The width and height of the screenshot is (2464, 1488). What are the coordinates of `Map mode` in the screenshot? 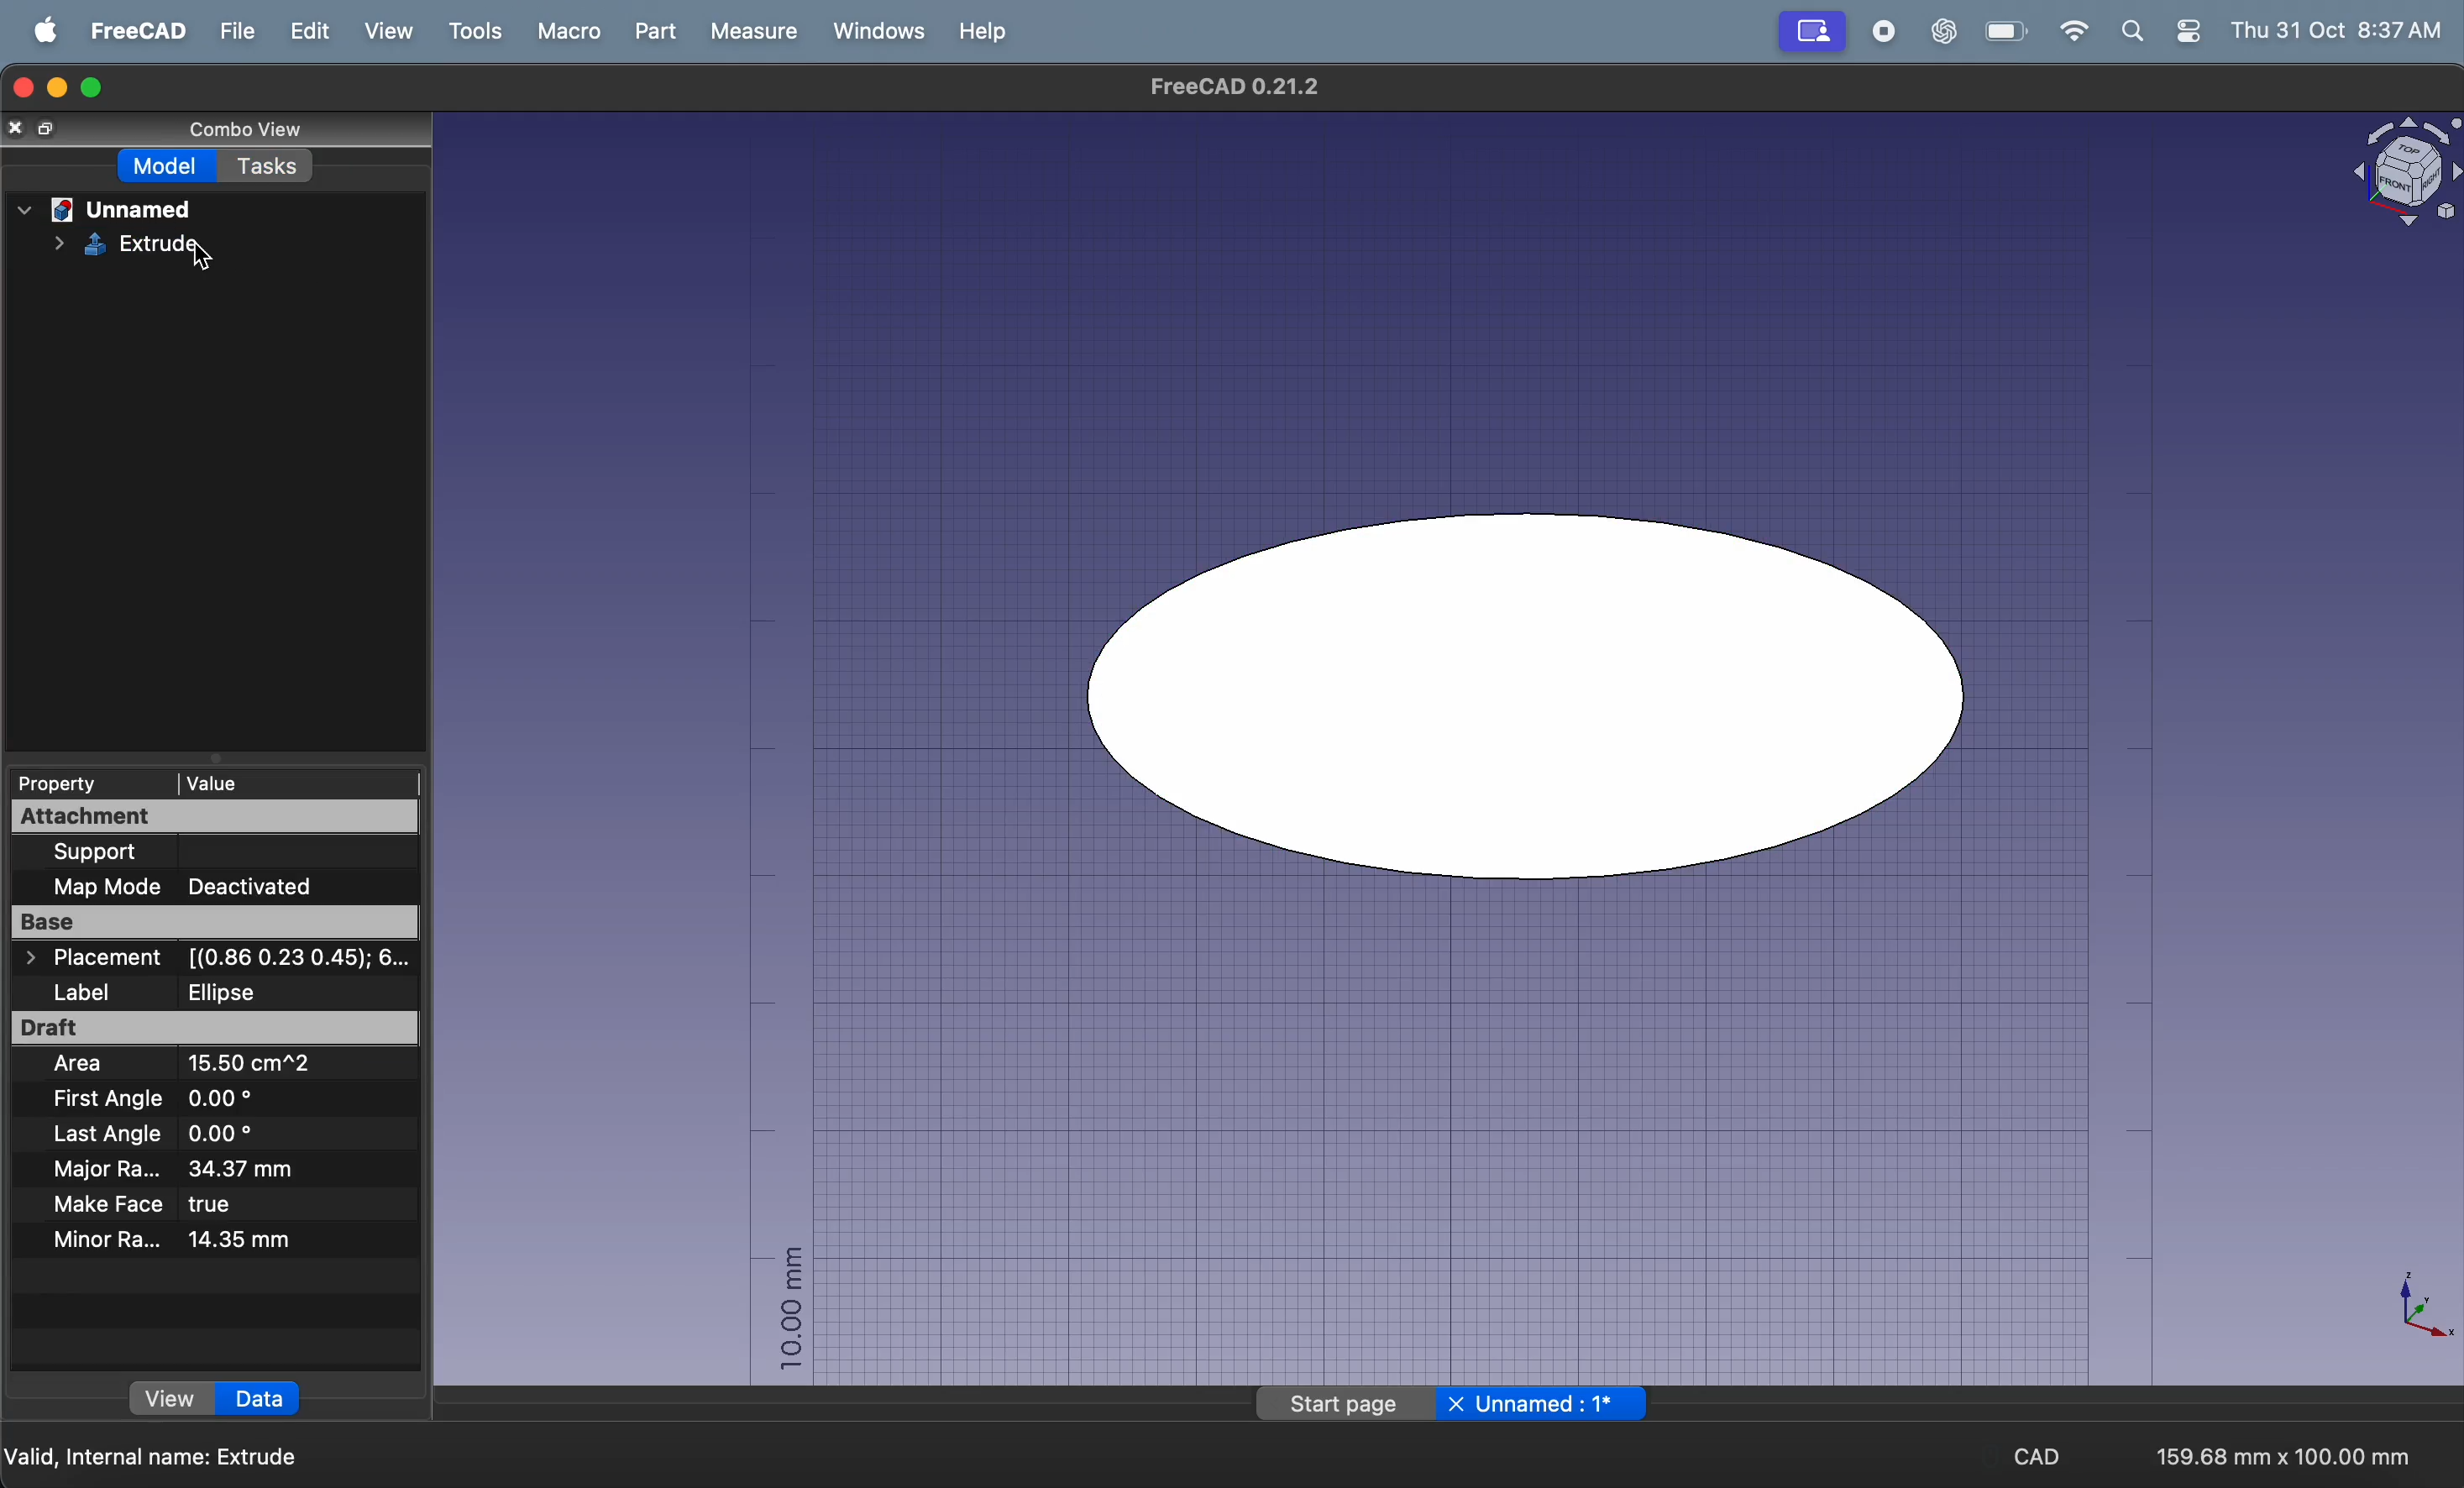 It's located at (98, 889).